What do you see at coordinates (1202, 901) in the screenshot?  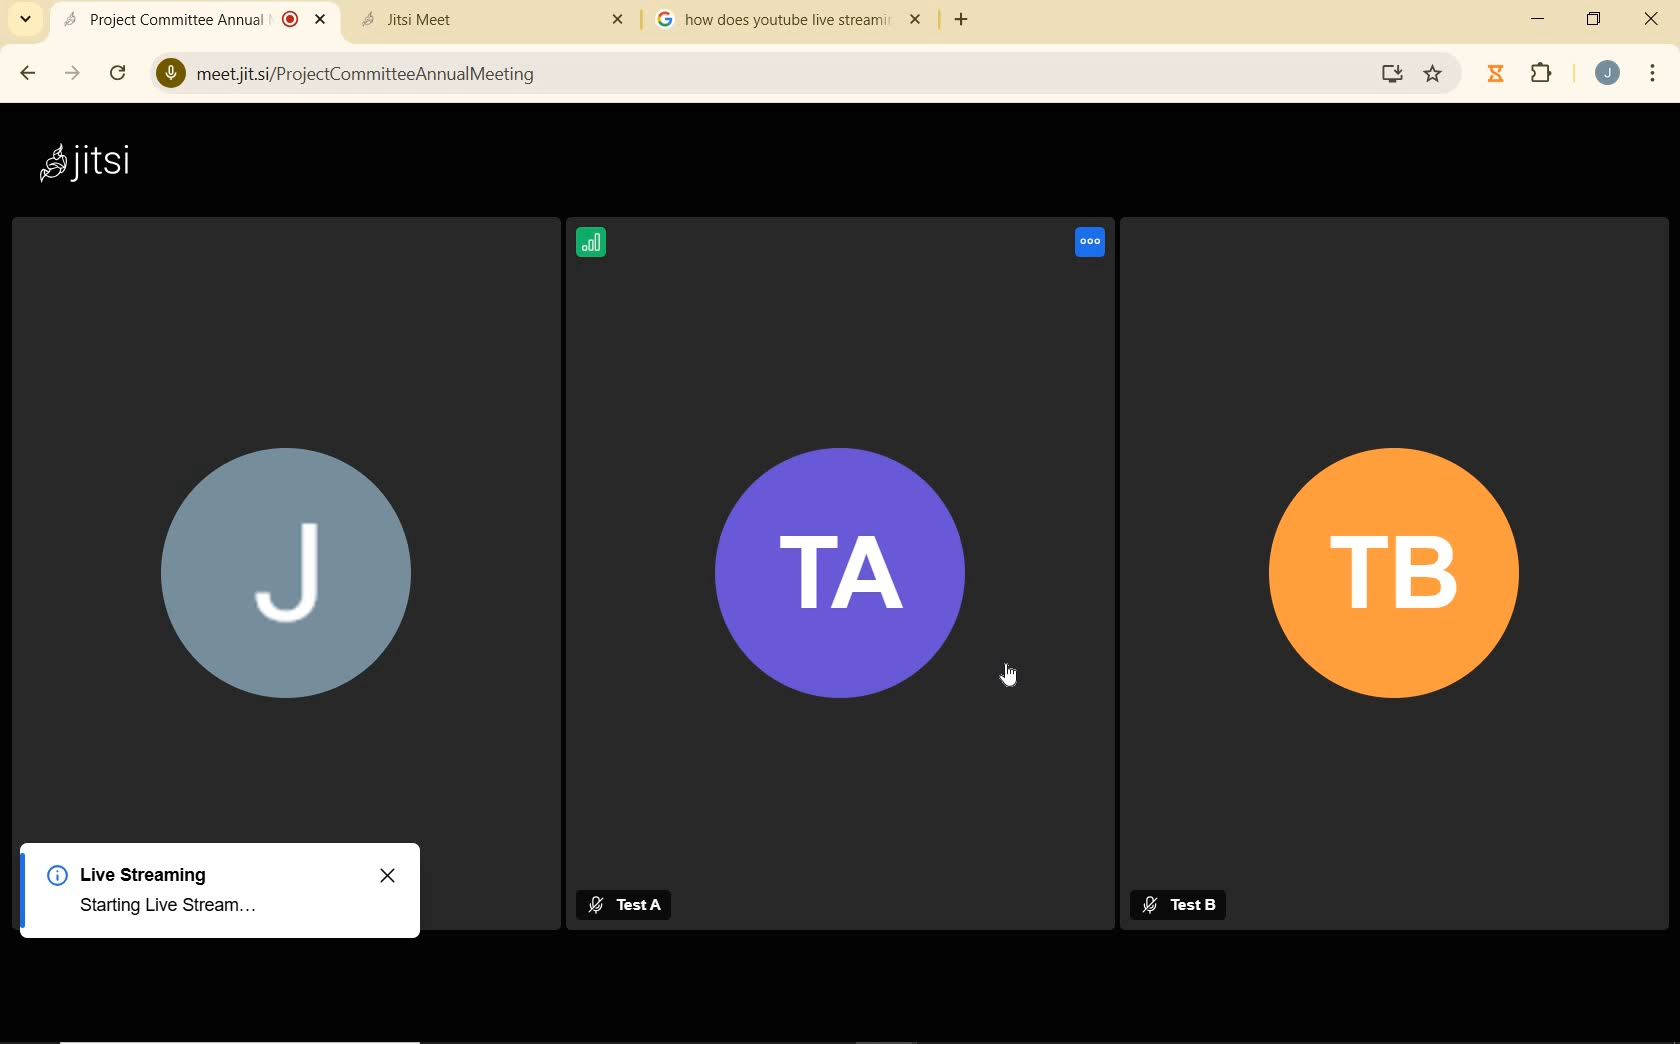 I see `Test B` at bounding box center [1202, 901].